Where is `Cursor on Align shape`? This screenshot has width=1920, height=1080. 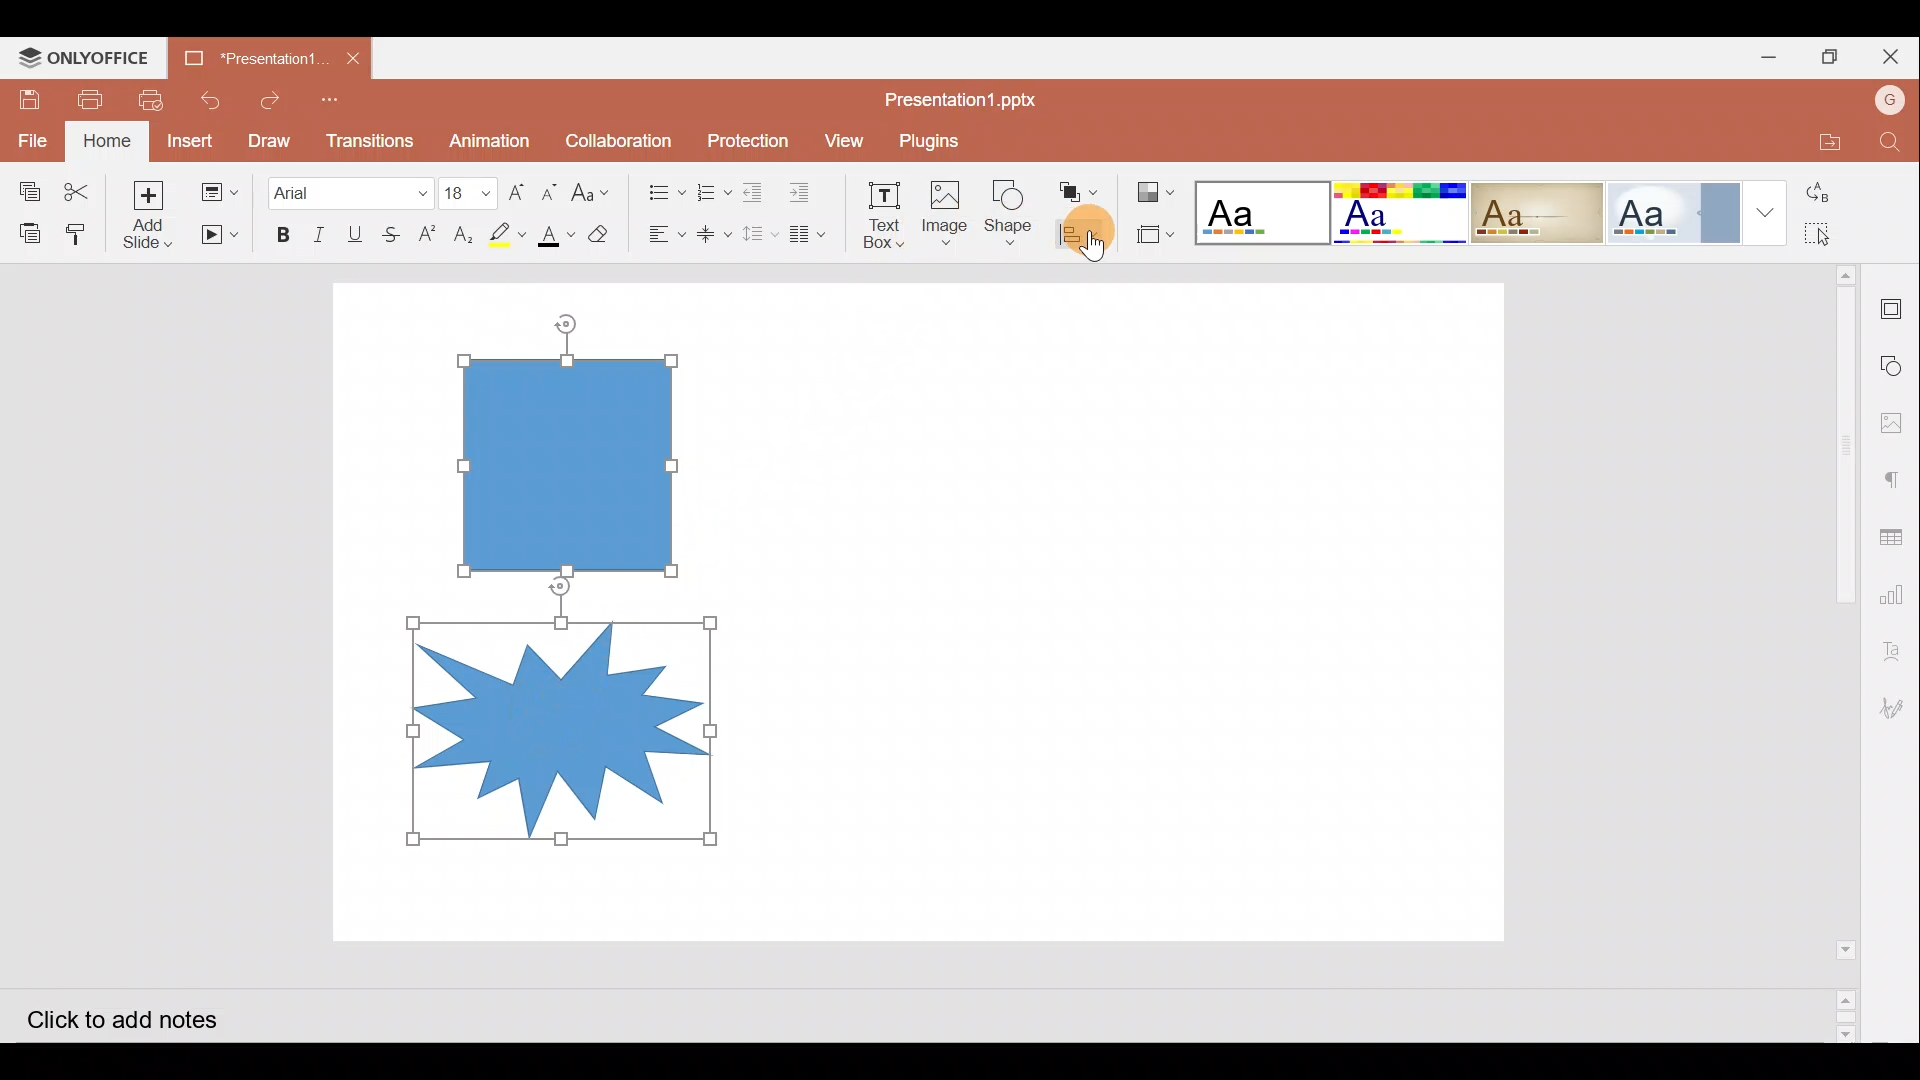
Cursor on Align shape is located at coordinates (1087, 245).